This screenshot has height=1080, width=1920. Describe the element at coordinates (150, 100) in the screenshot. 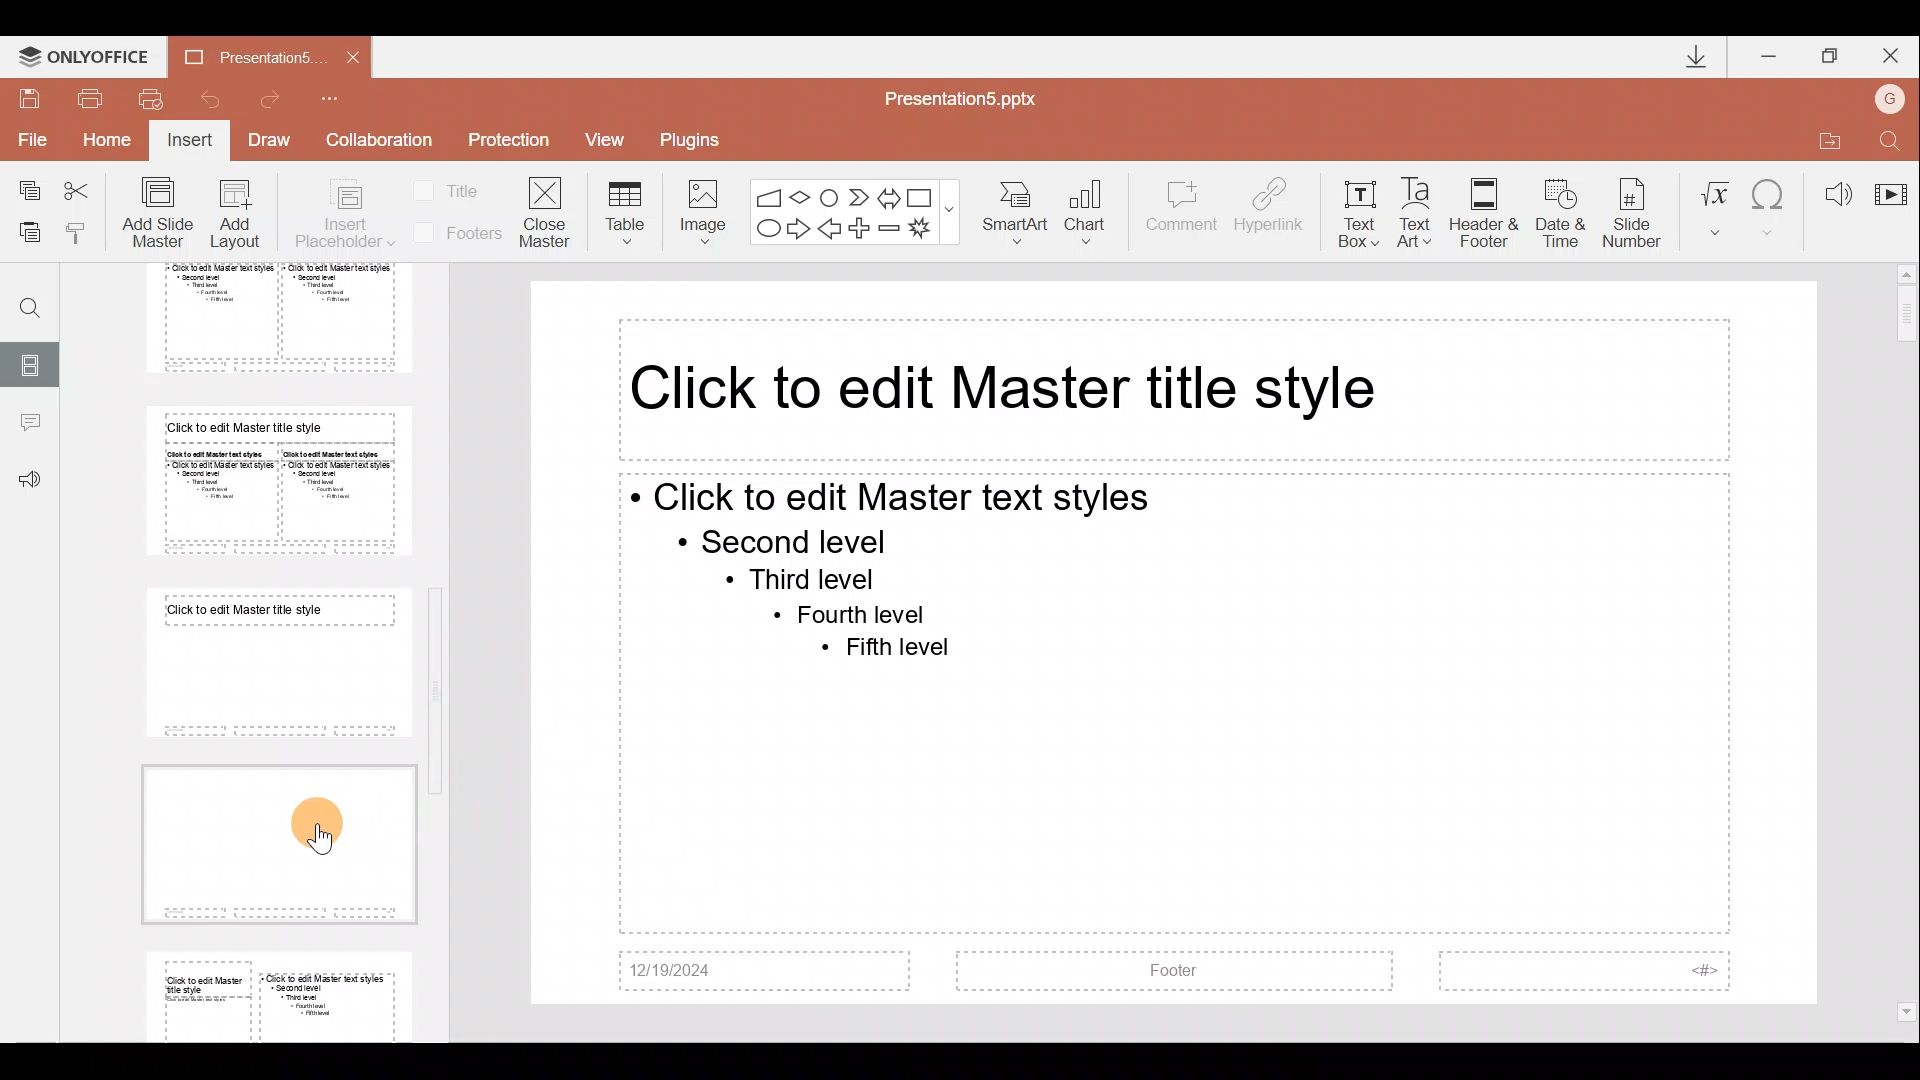

I see `Quick print` at that location.